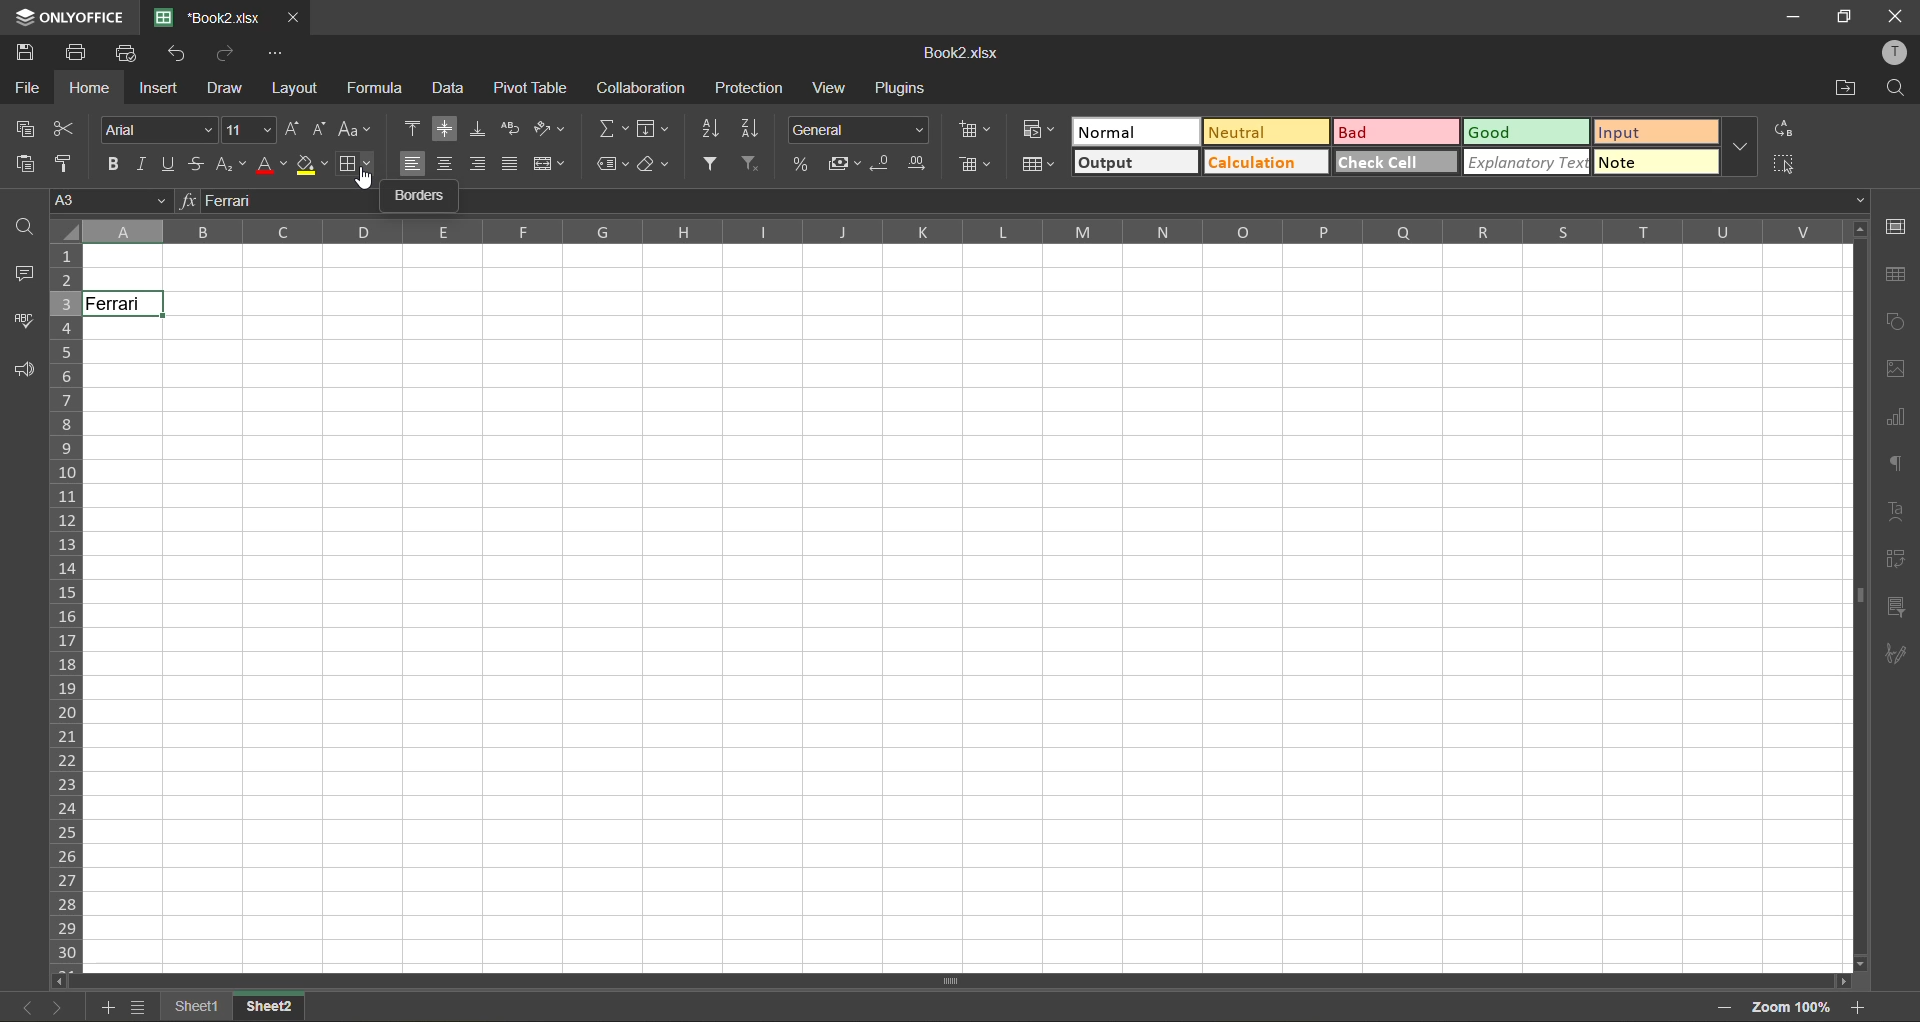  What do you see at coordinates (414, 126) in the screenshot?
I see `align top` at bounding box center [414, 126].